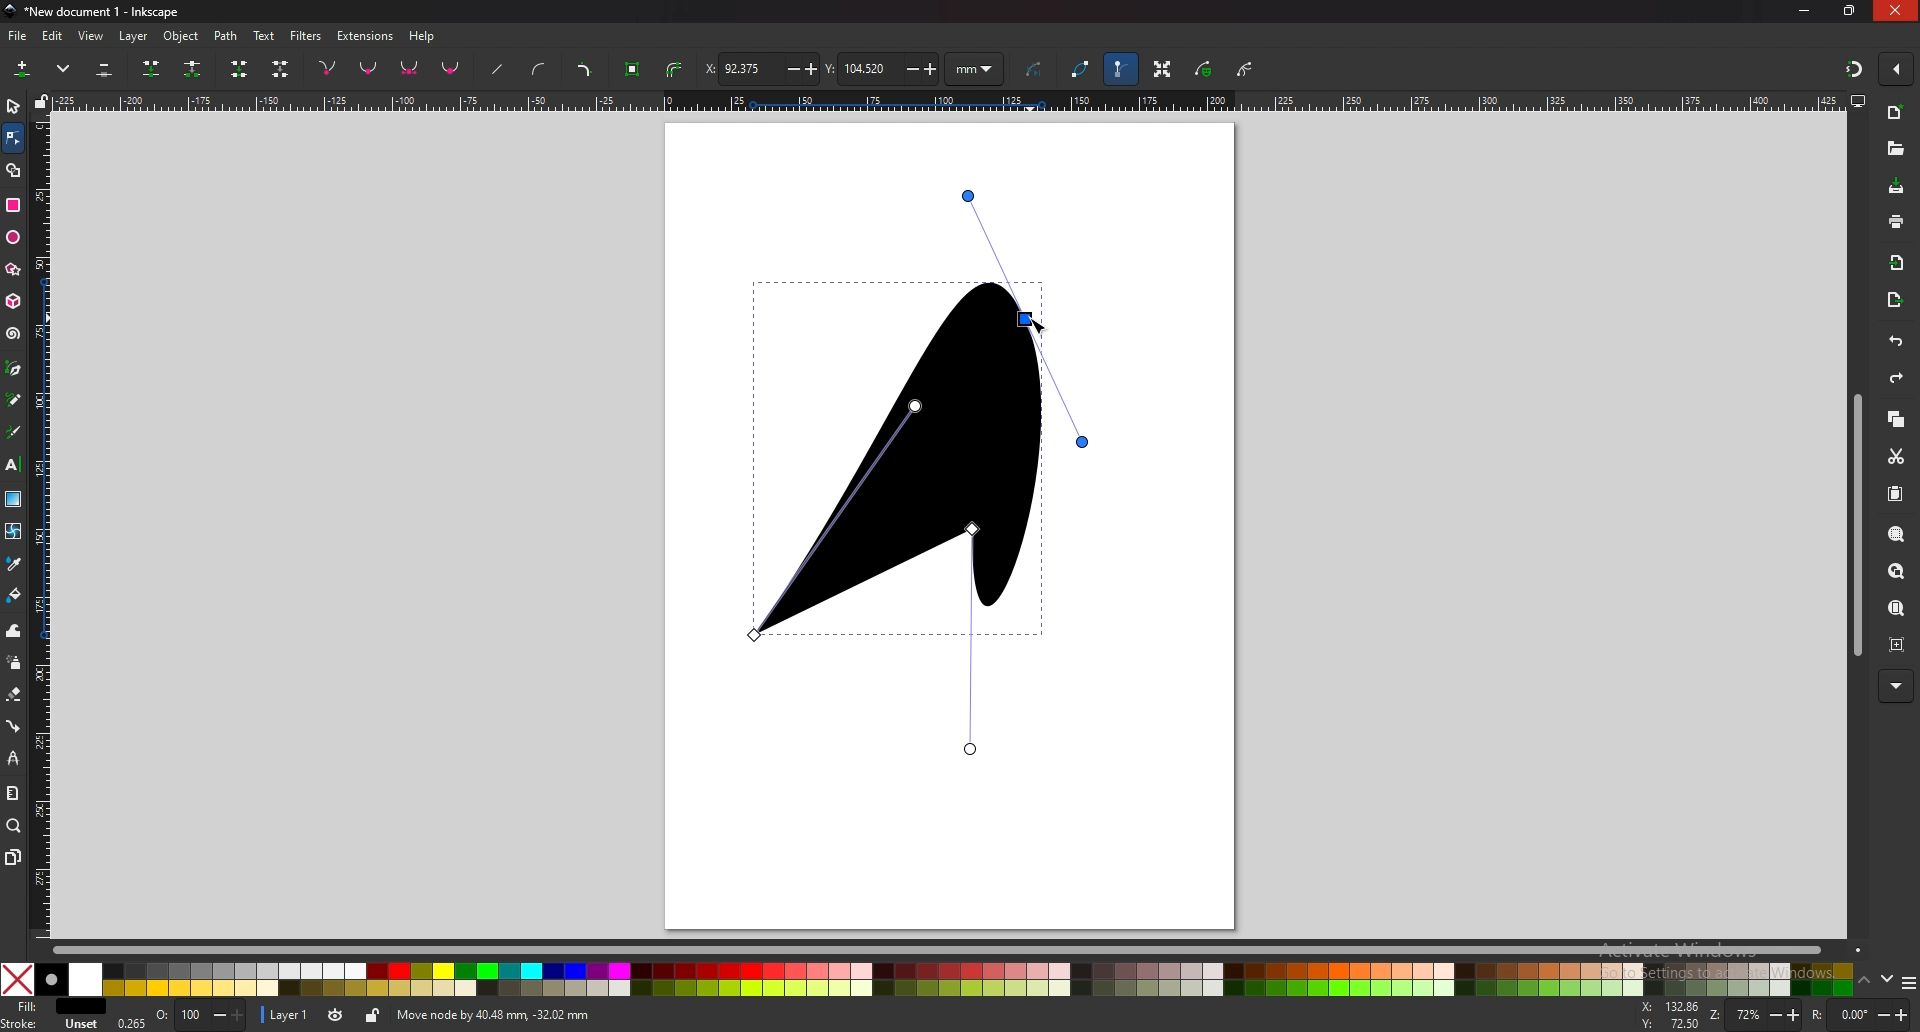 The width and height of the screenshot is (1920, 1032). Describe the element at coordinates (1896, 67) in the screenshot. I see `enable snapping` at that location.